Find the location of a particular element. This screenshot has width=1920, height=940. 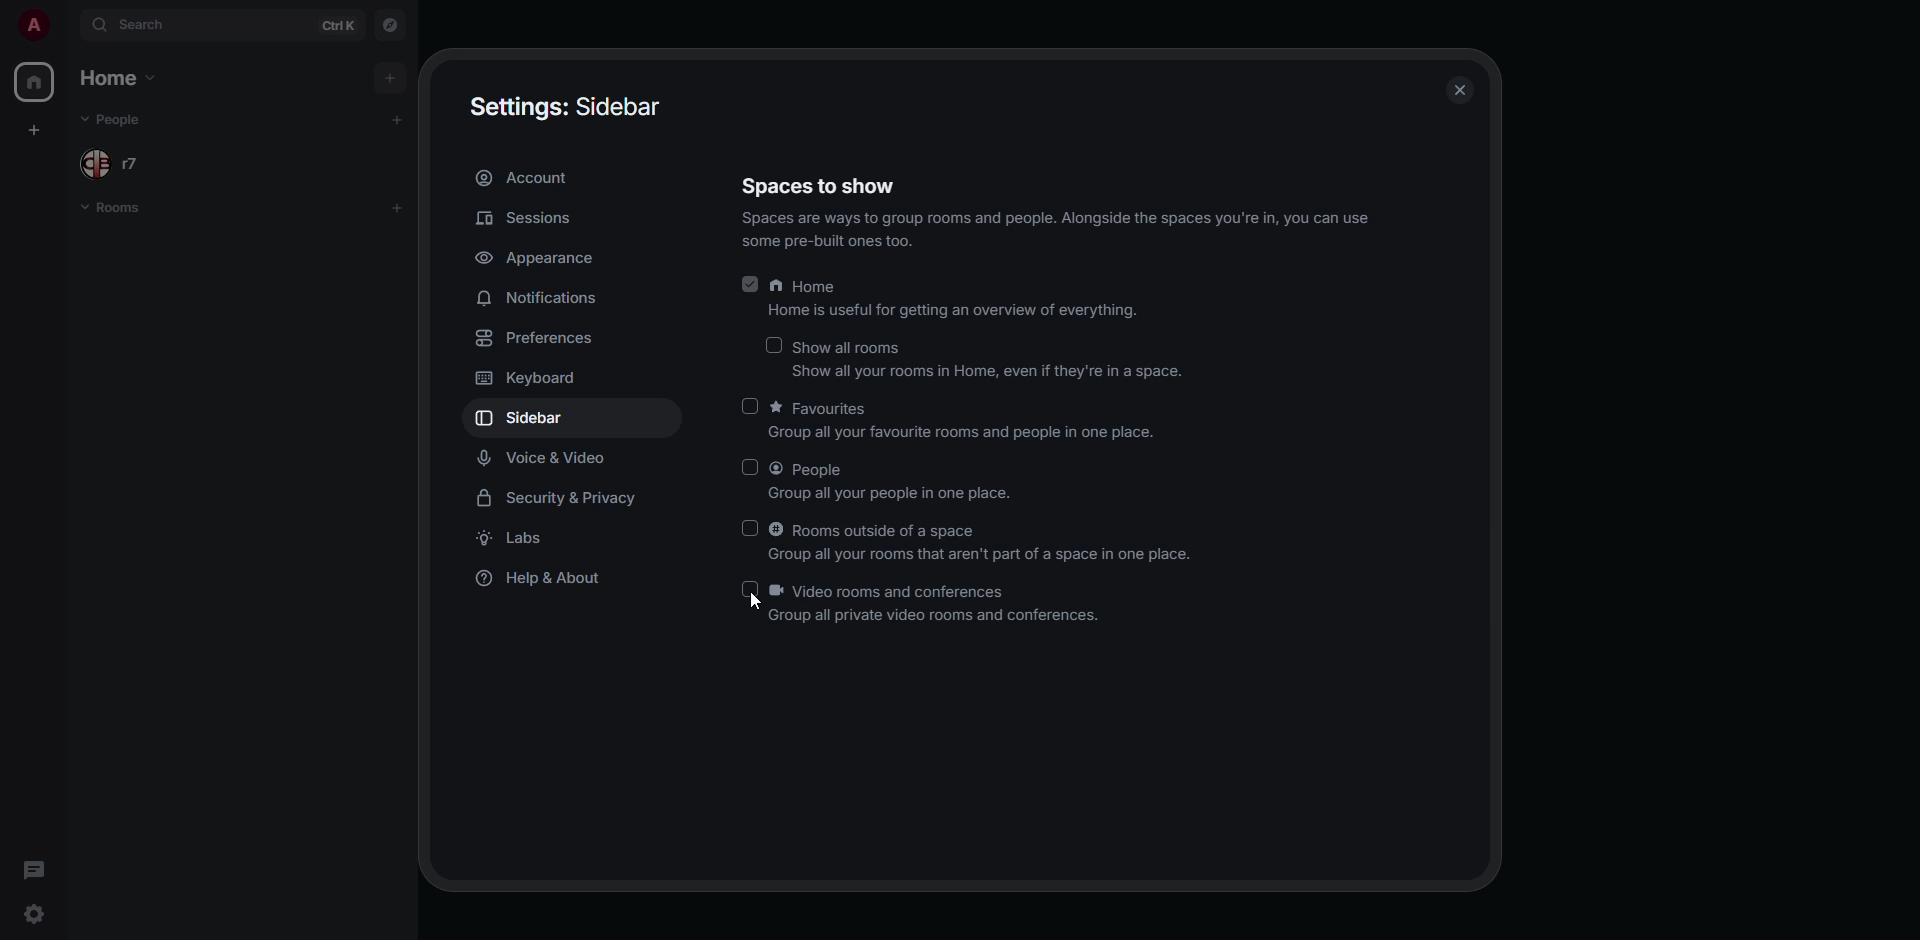

security & privacy is located at coordinates (560, 498).